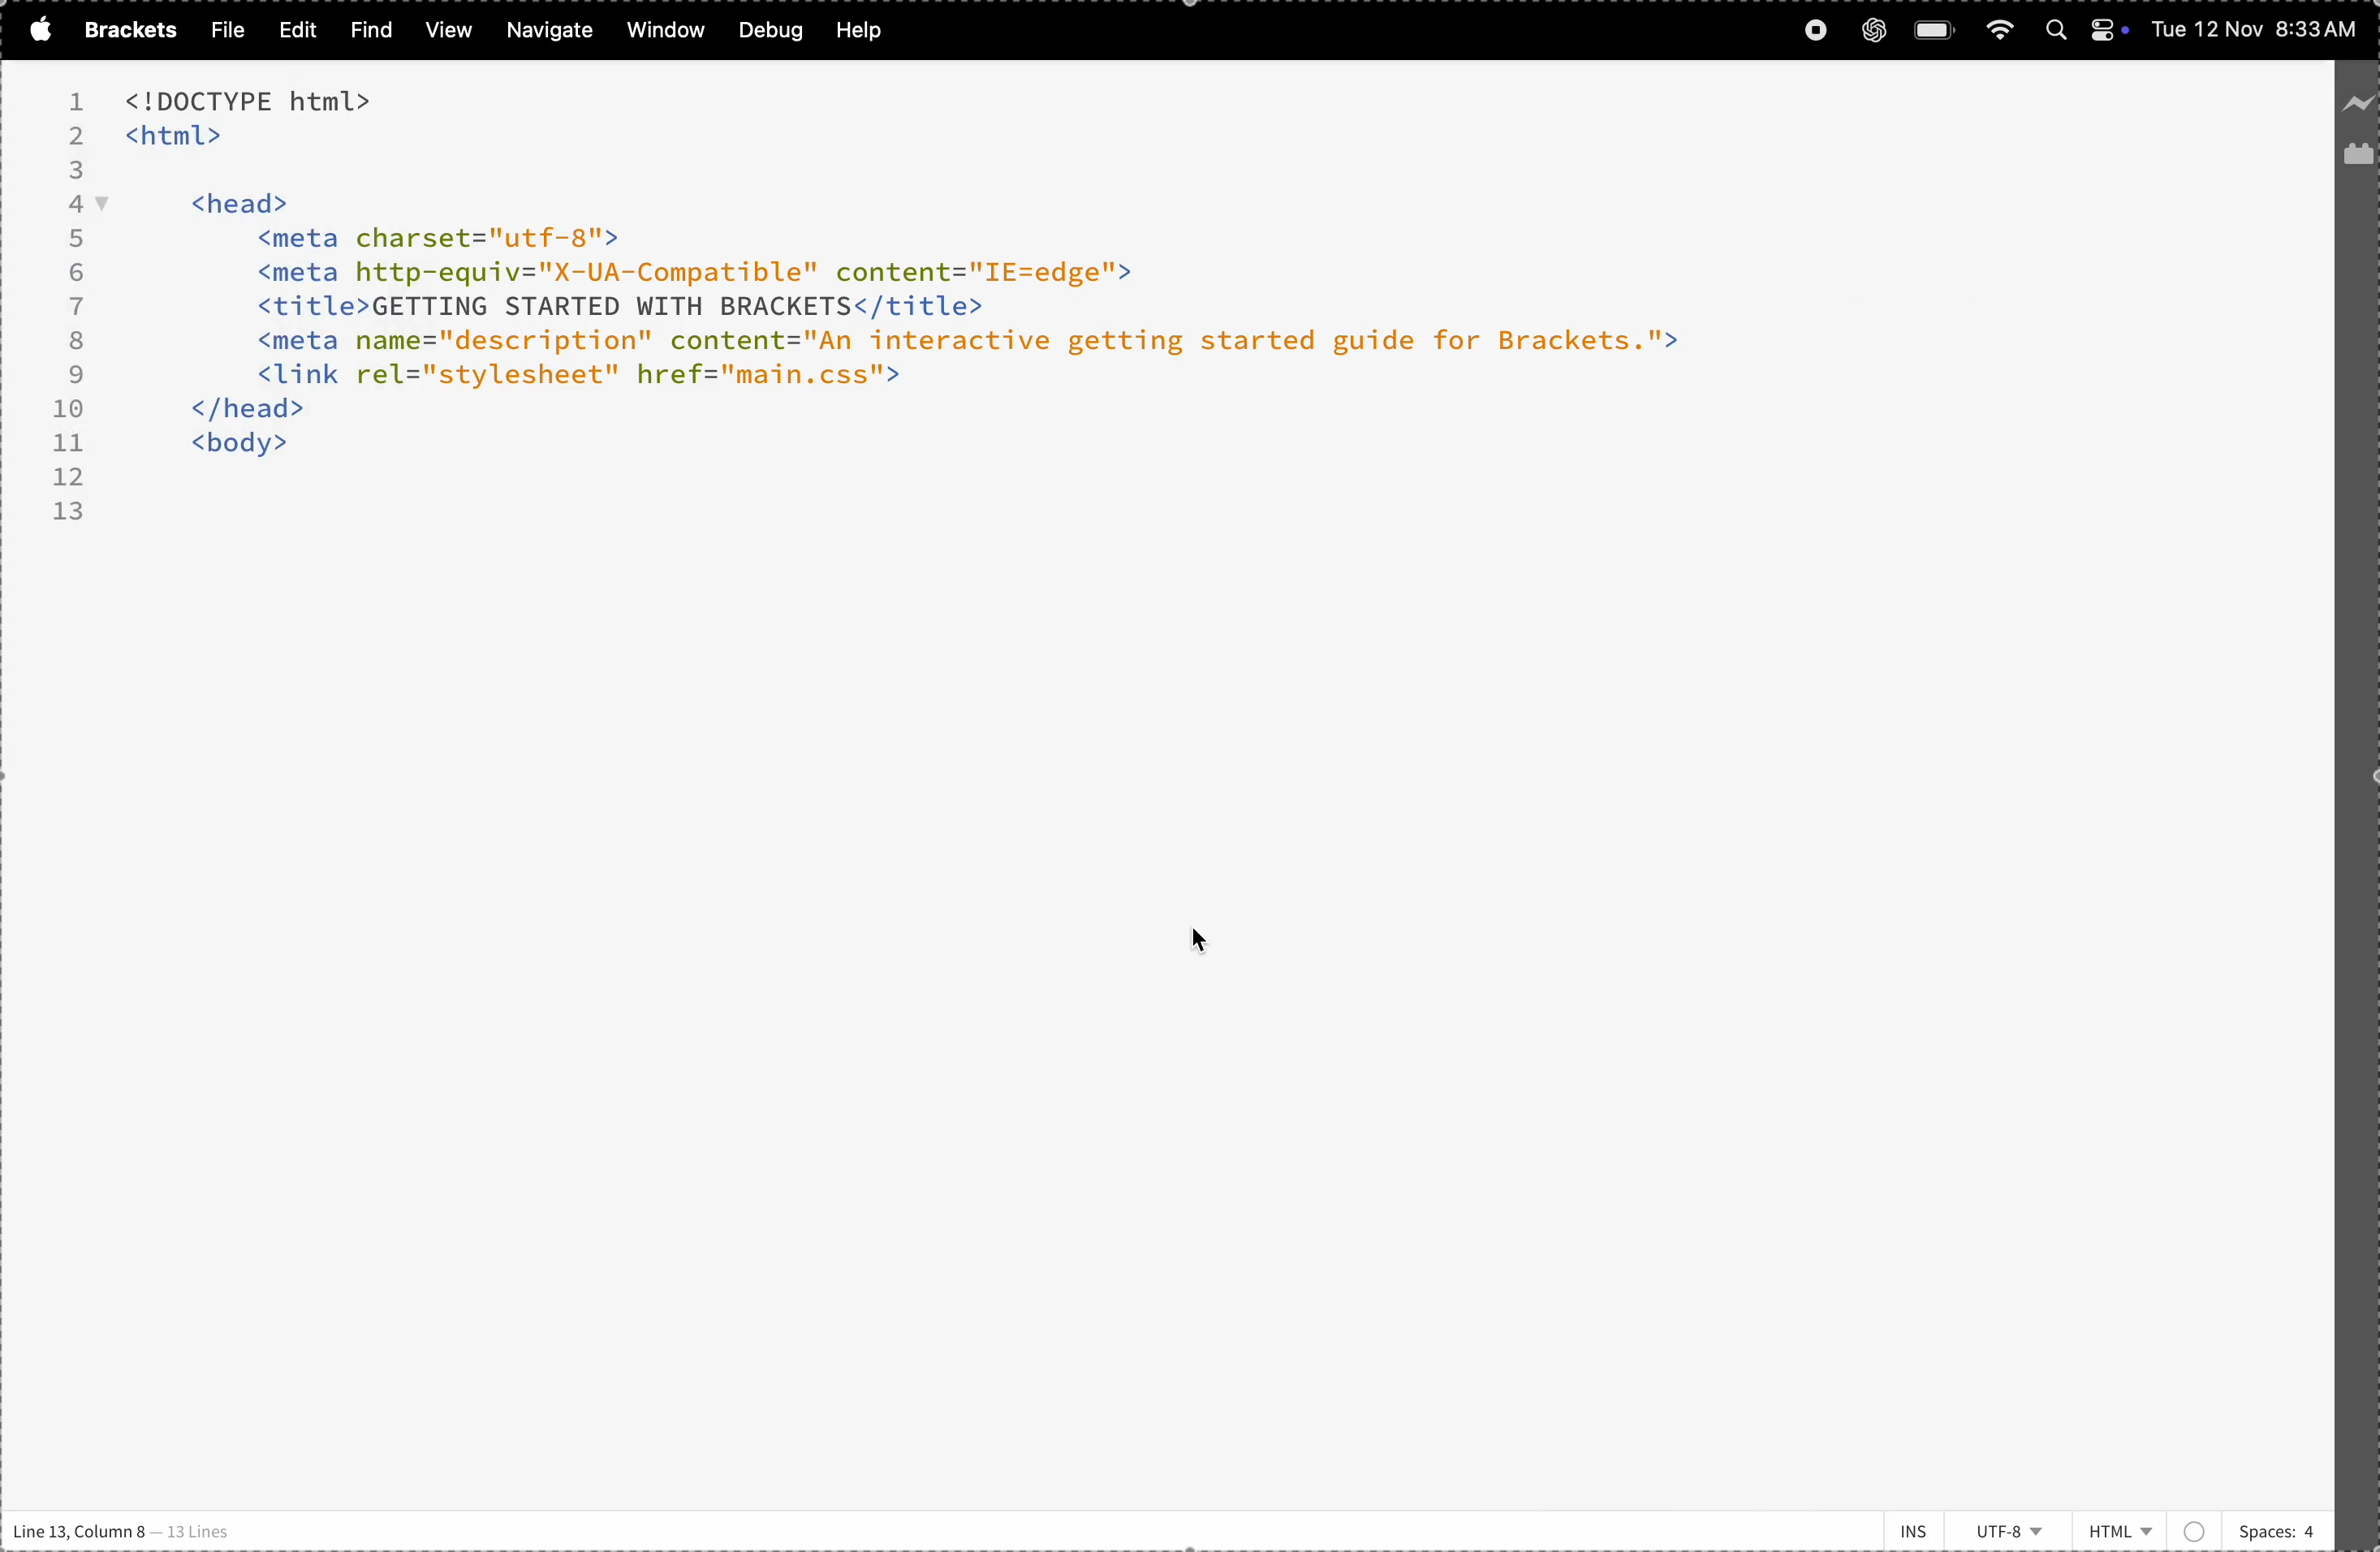  What do you see at coordinates (366, 30) in the screenshot?
I see `find` at bounding box center [366, 30].